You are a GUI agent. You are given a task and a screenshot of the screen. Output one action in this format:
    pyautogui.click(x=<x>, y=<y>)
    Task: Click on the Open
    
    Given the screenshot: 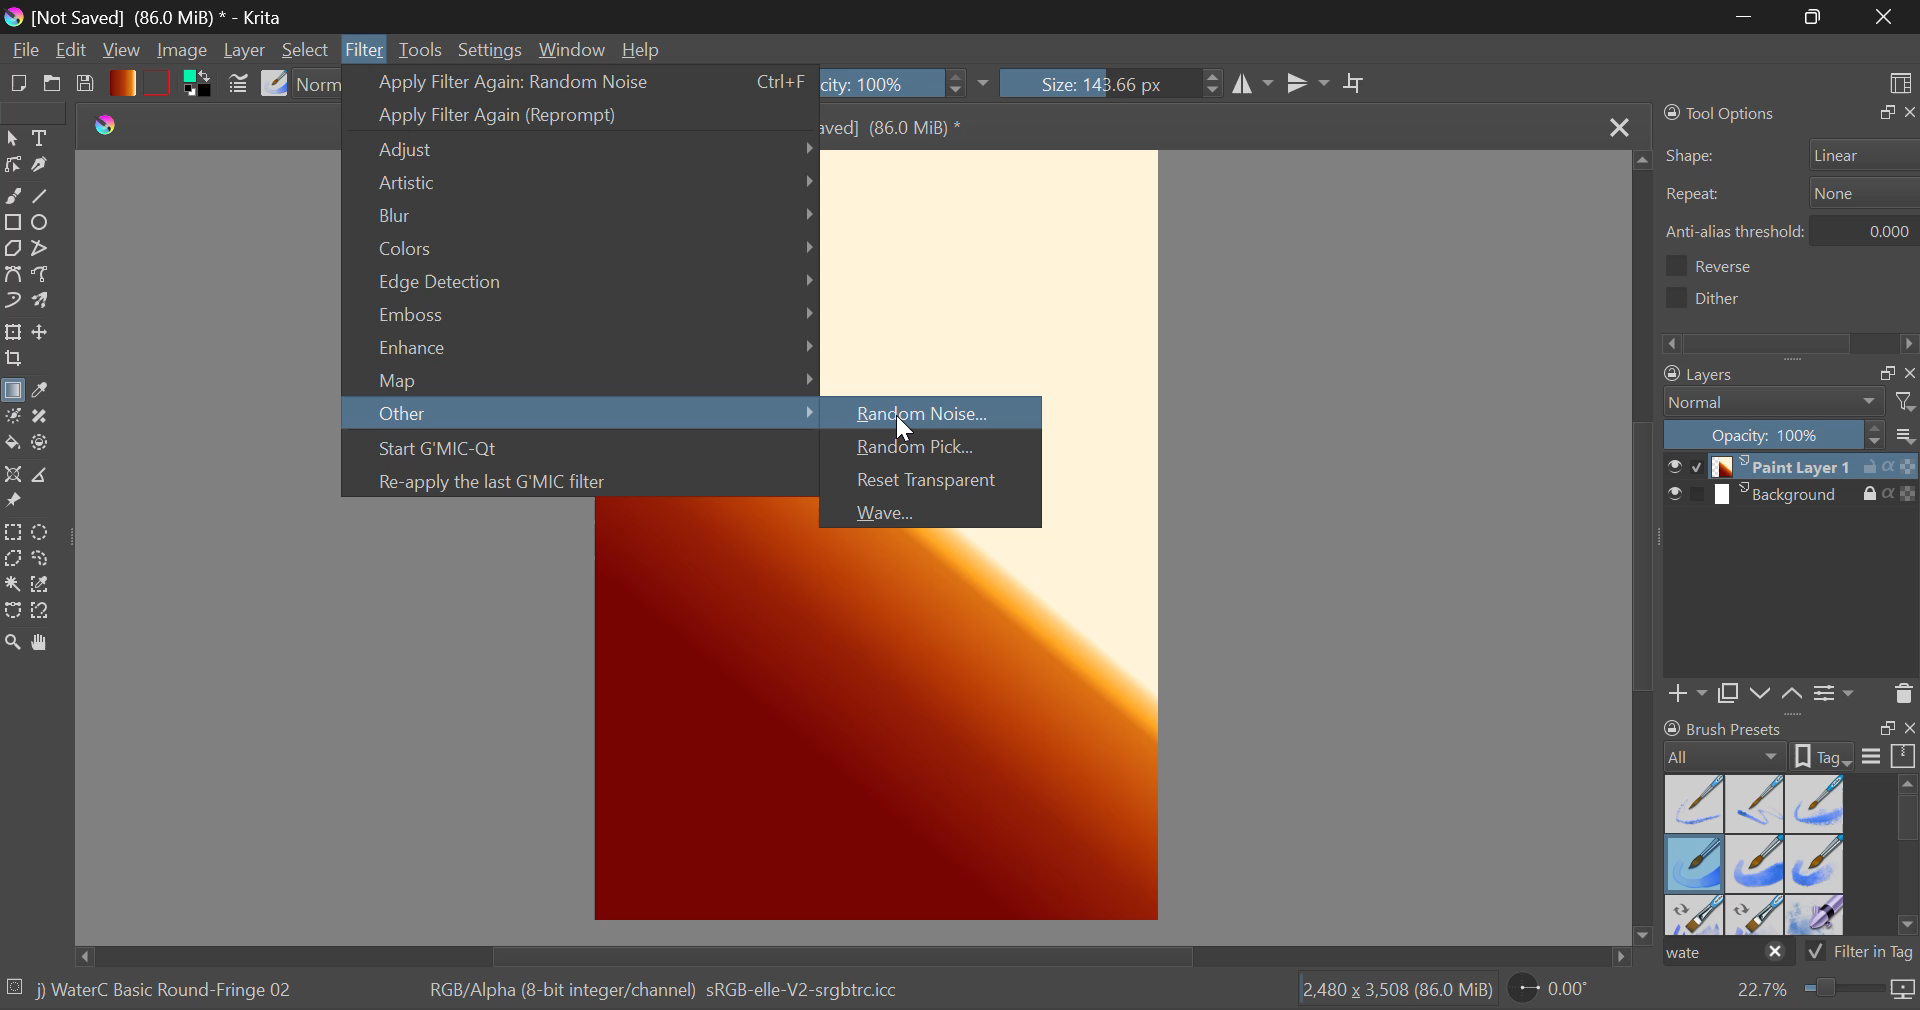 What is the action you would take?
    pyautogui.click(x=52, y=84)
    